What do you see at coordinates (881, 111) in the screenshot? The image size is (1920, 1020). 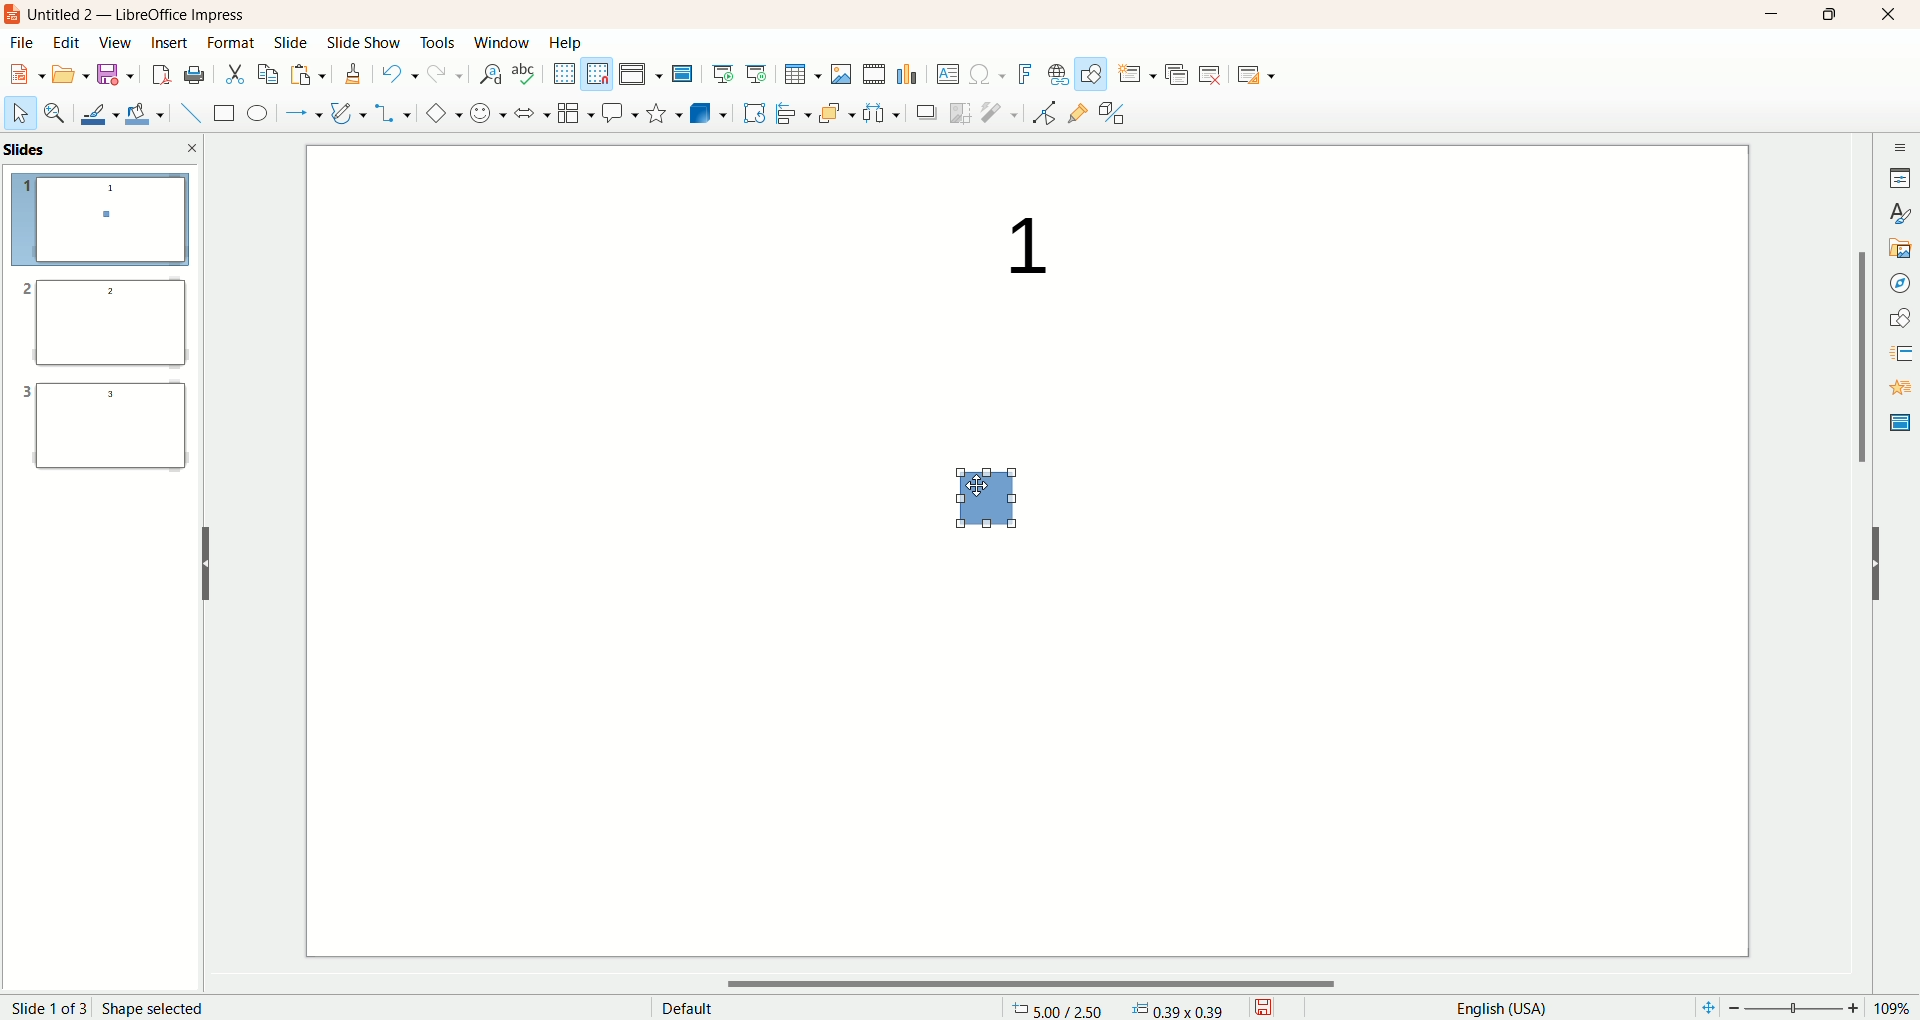 I see `select at least three objects to distribute` at bounding box center [881, 111].